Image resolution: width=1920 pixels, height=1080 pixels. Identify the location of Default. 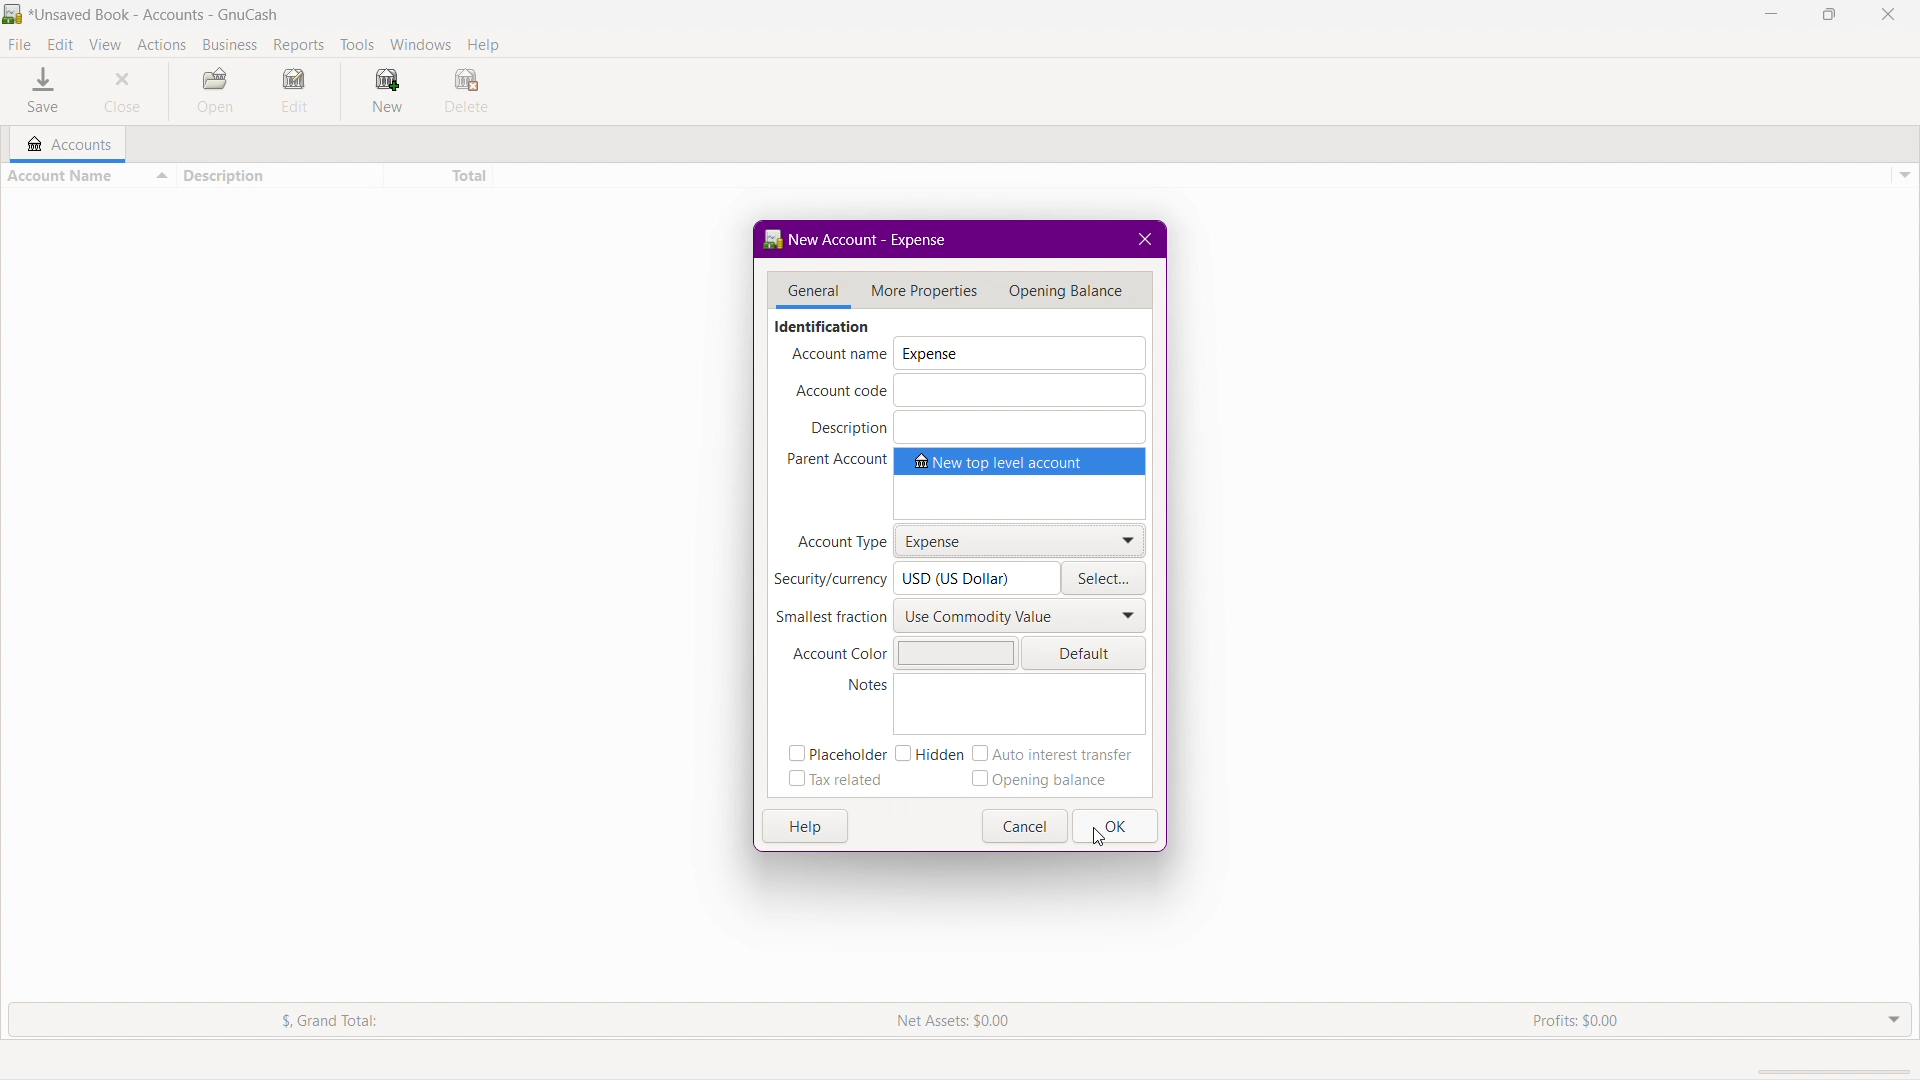
(1089, 652).